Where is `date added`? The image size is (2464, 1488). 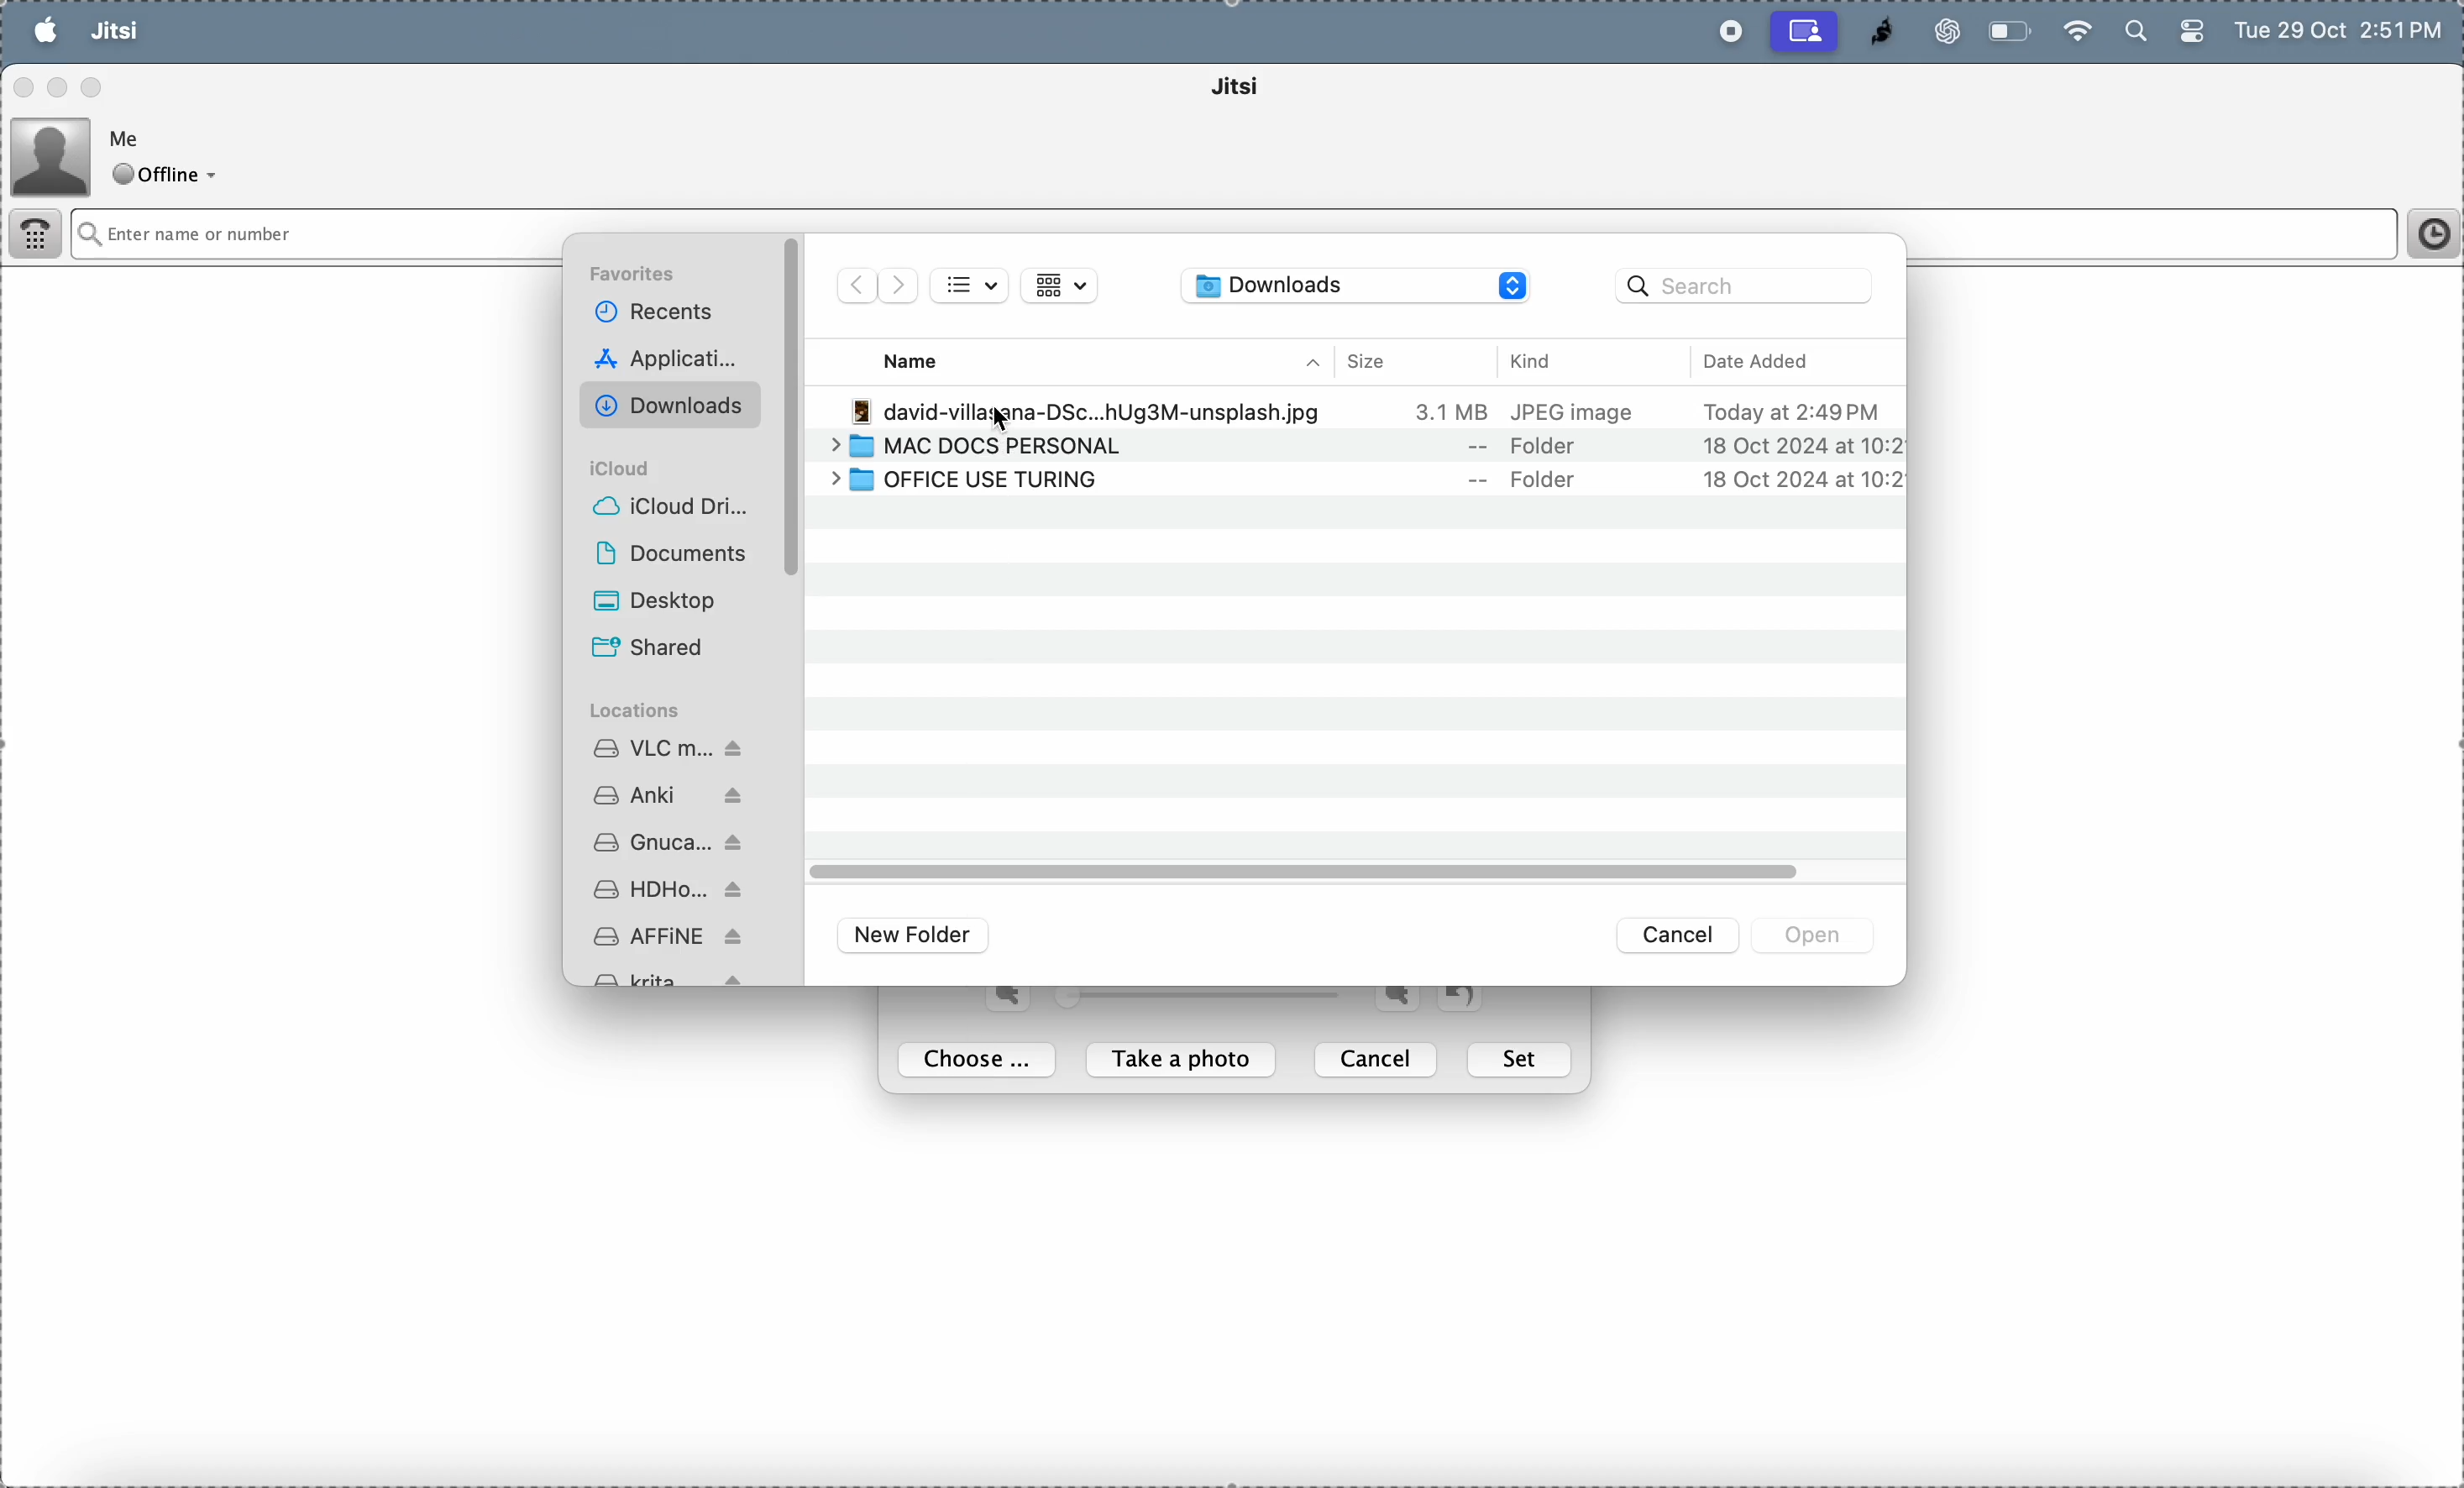 date added is located at coordinates (1792, 361).